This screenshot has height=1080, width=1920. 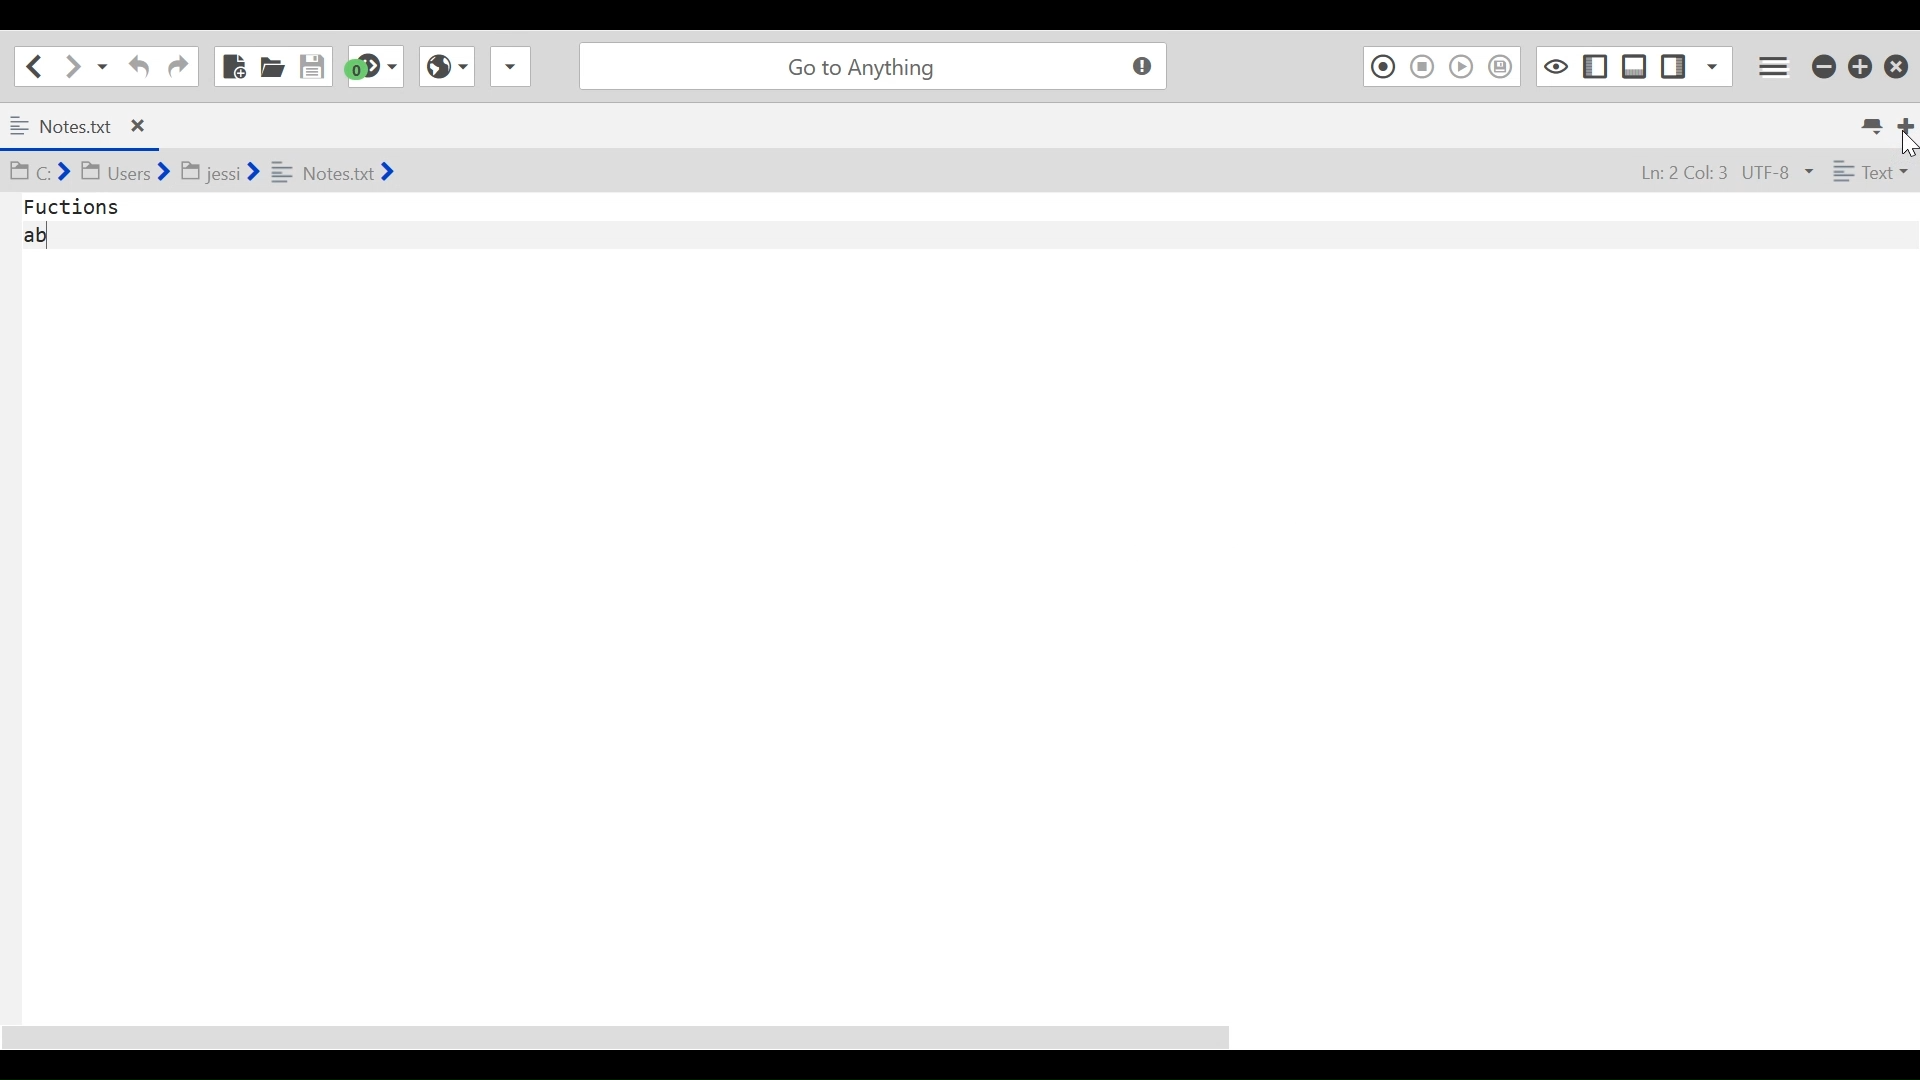 I want to click on Share File, so click(x=513, y=67).